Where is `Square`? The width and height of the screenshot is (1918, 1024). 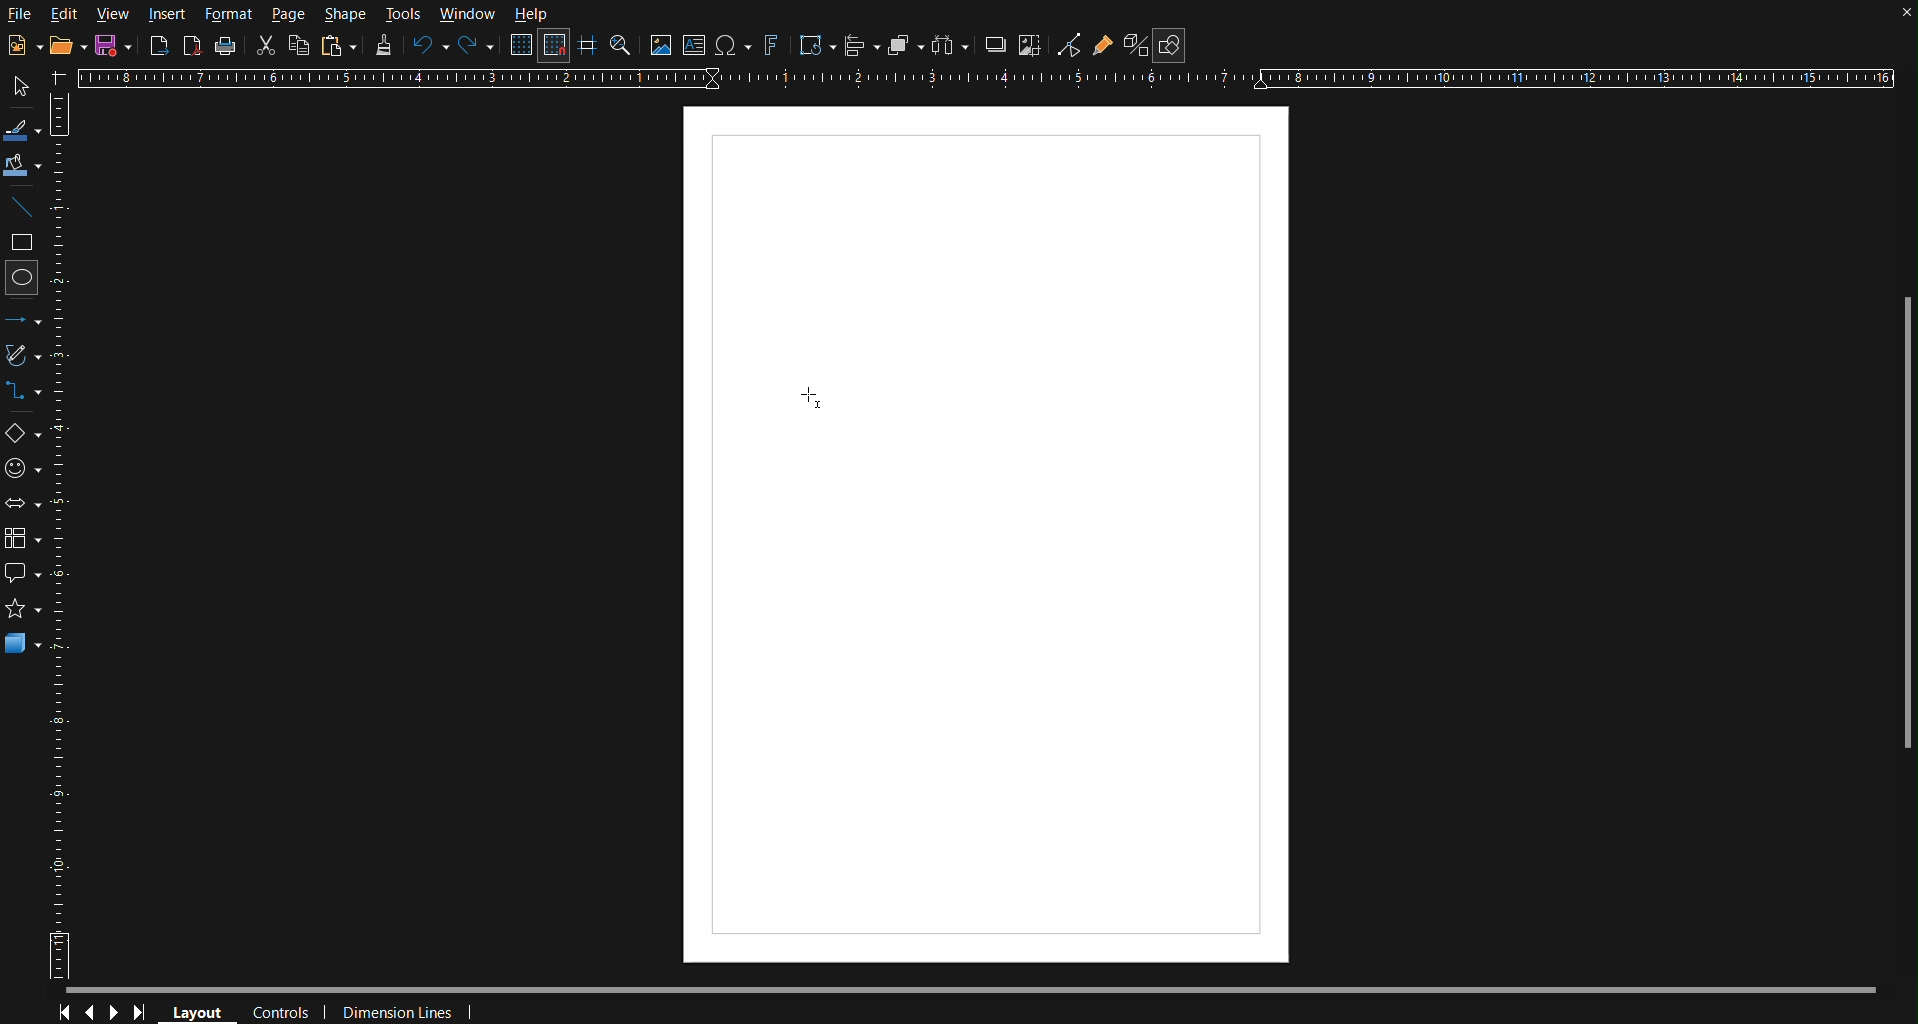
Square is located at coordinates (24, 244).